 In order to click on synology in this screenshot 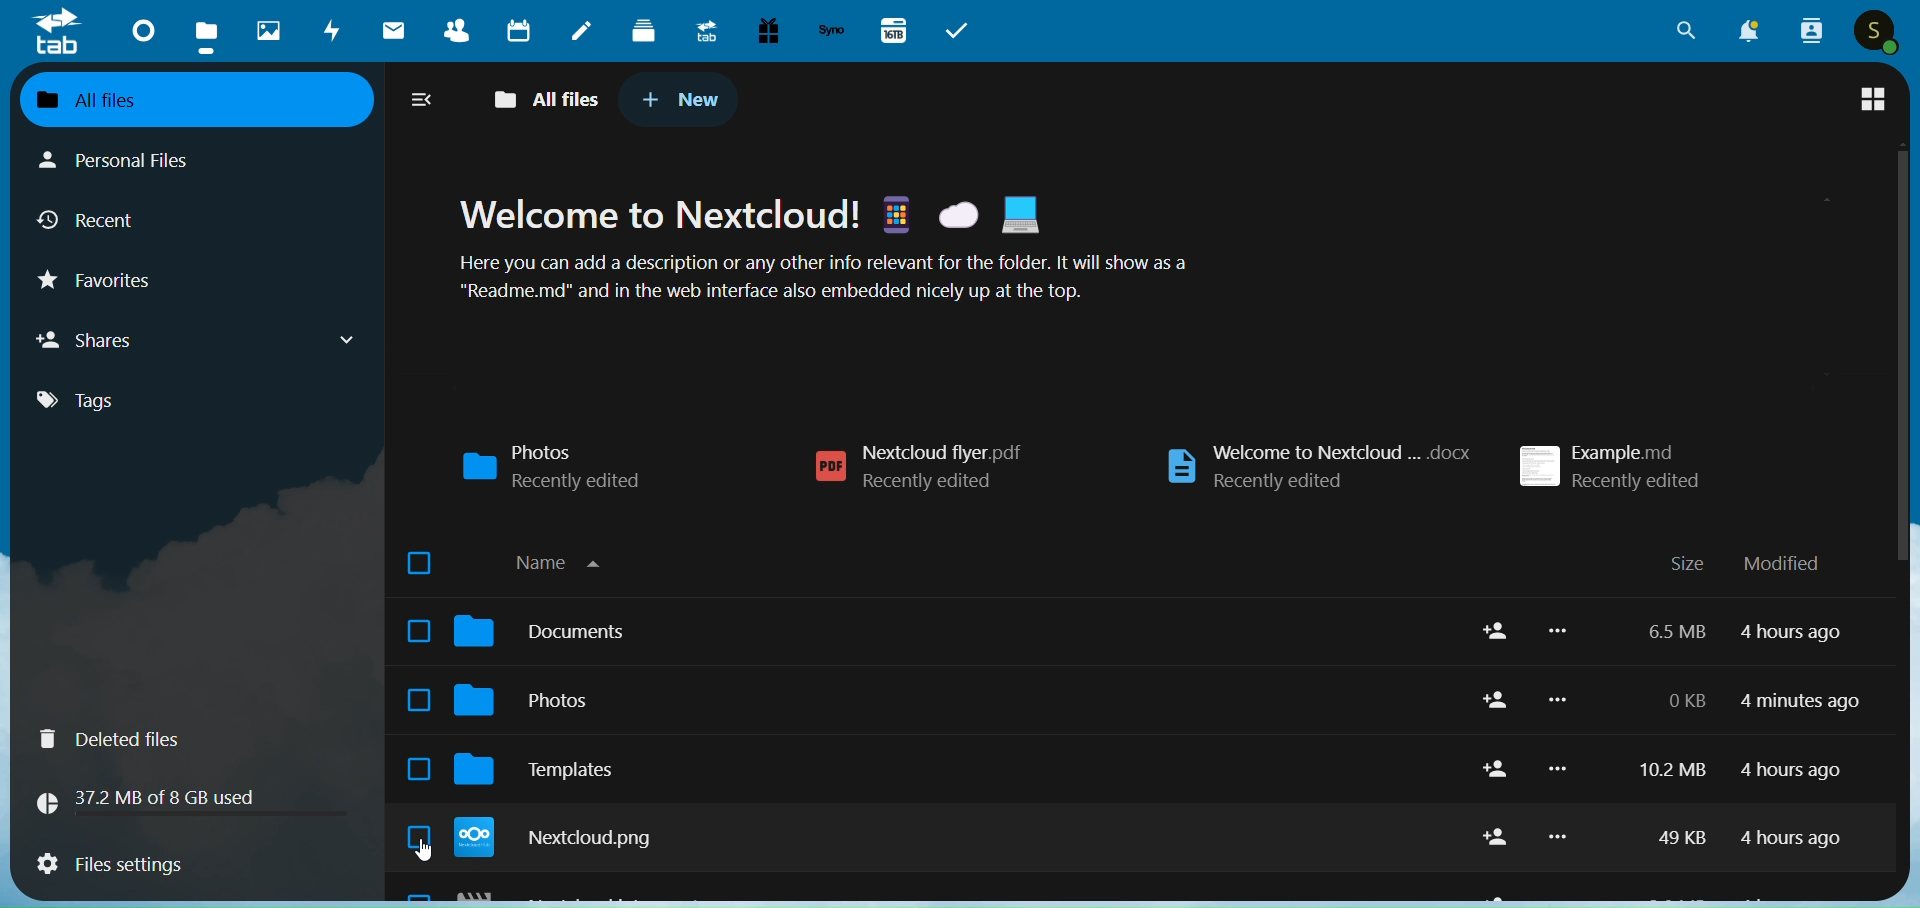, I will do `click(832, 33)`.